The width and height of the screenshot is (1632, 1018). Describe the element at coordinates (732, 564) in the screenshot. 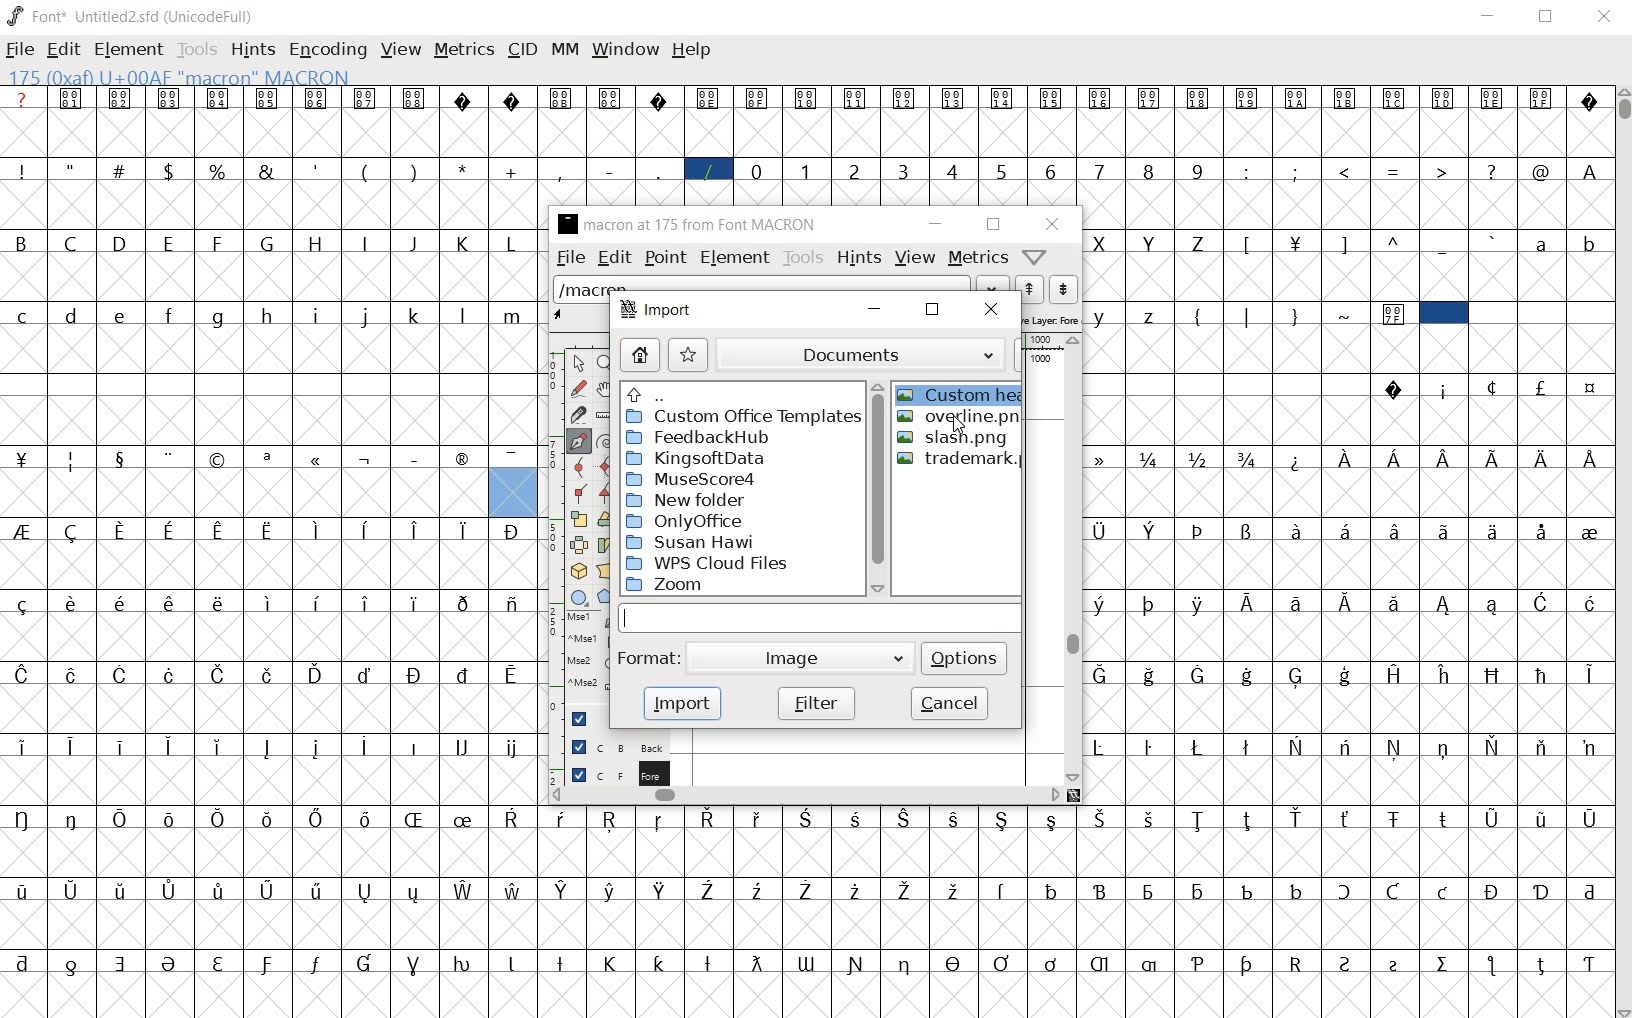

I see `WPS cloud files` at that location.